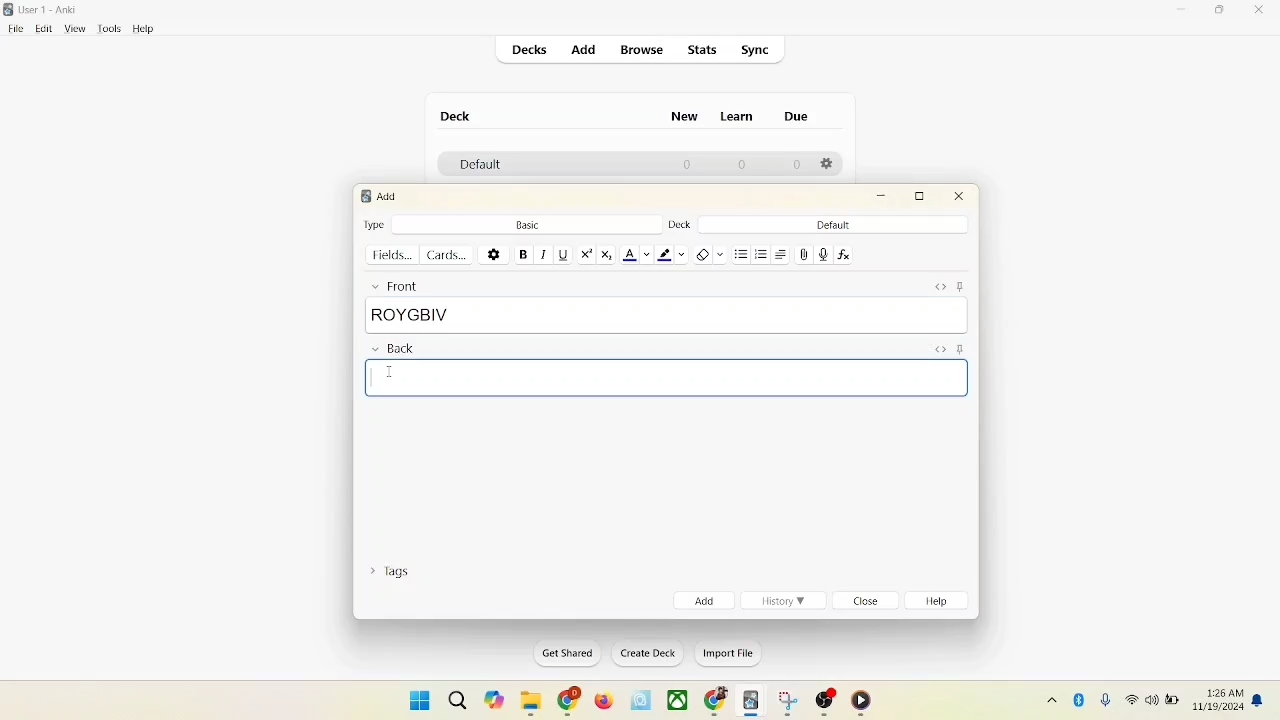  What do you see at coordinates (1259, 700) in the screenshot?
I see `notification` at bounding box center [1259, 700].